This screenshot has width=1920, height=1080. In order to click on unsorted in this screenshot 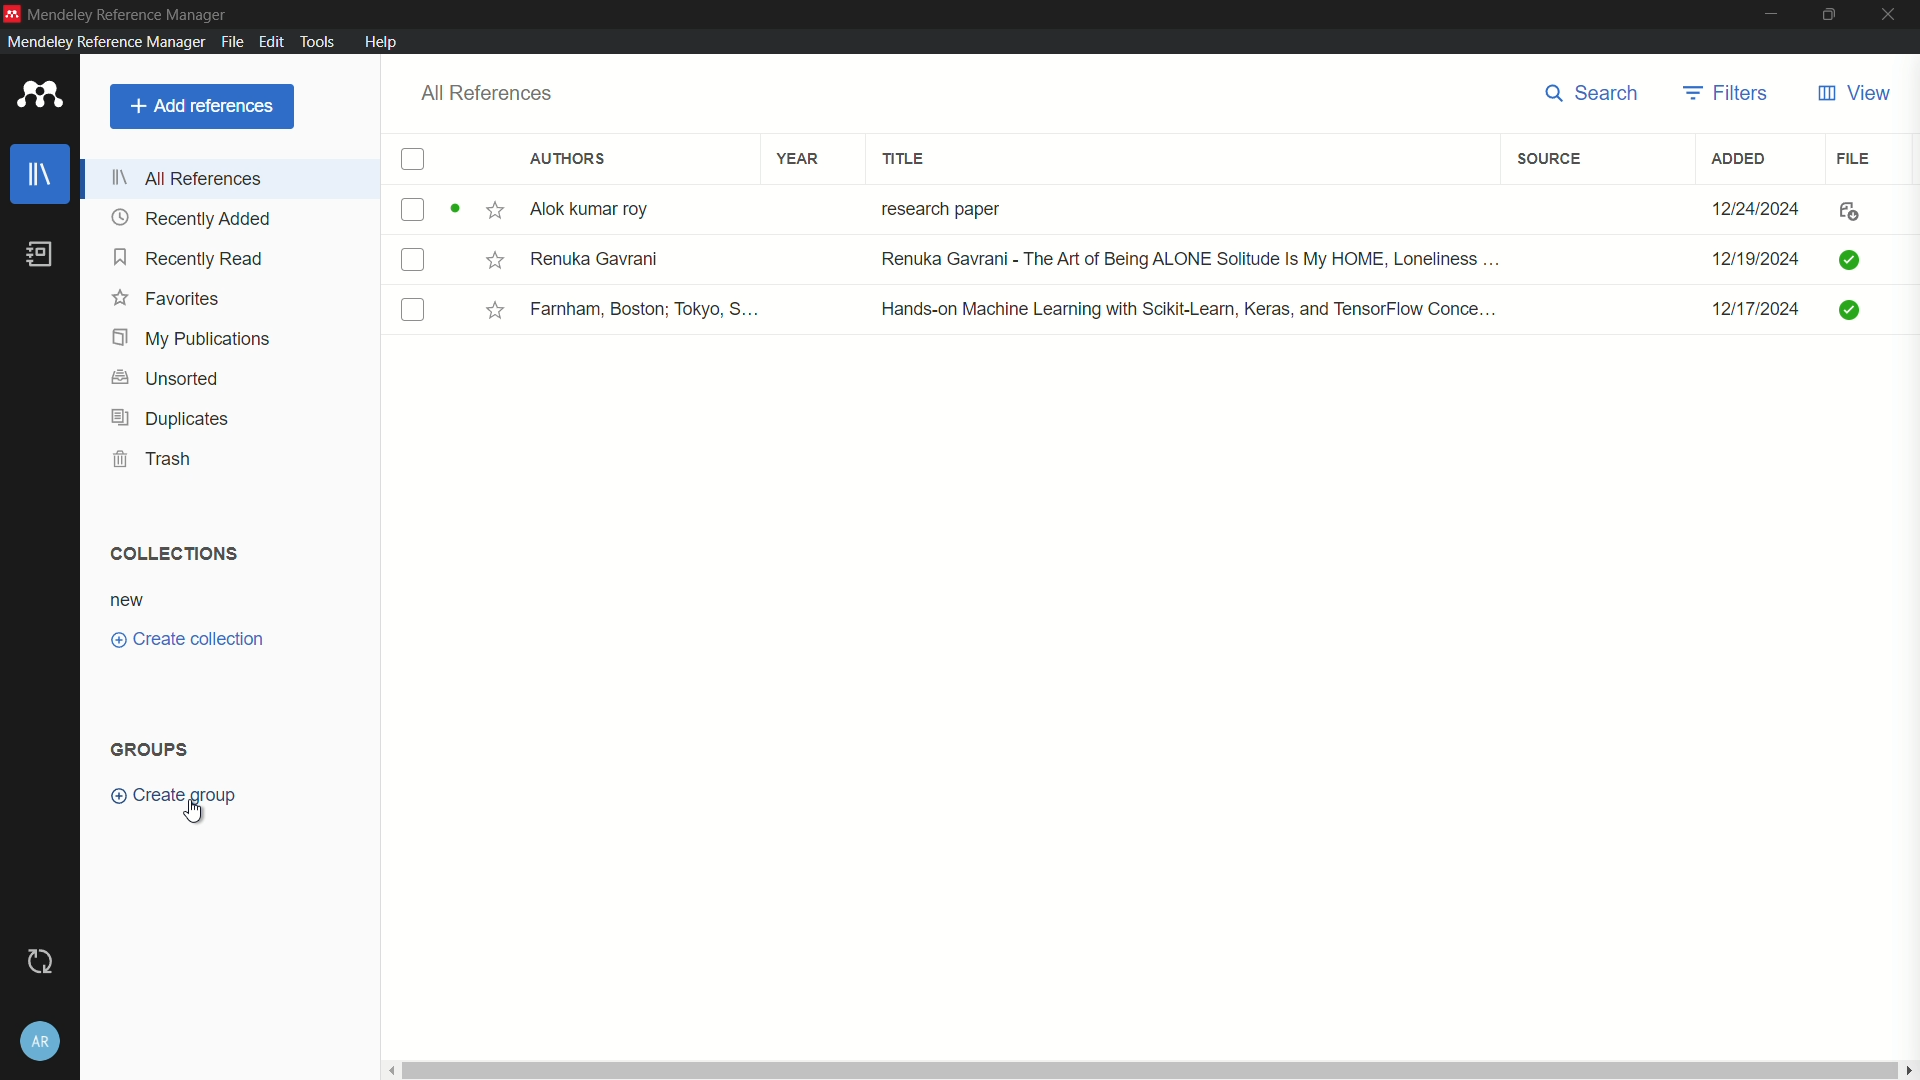, I will do `click(166, 376)`.